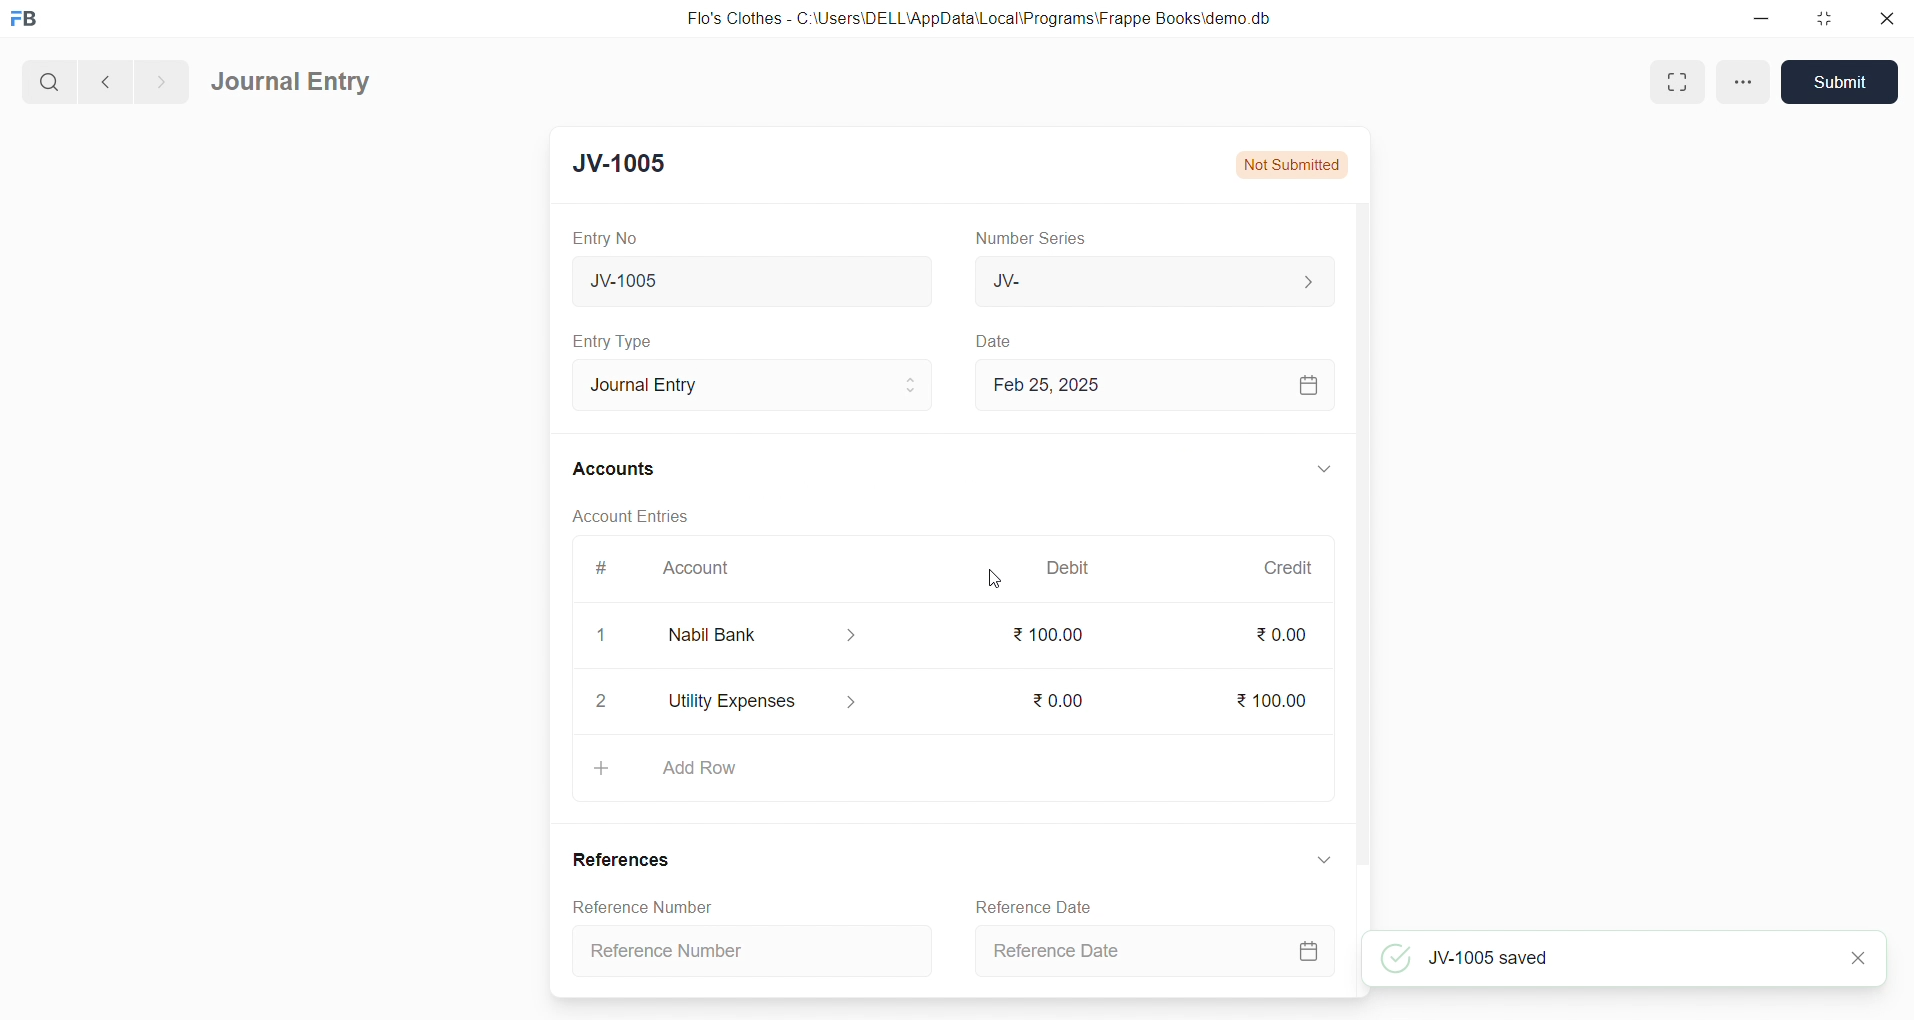 The height and width of the screenshot is (1020, 1914). I want to click on expand/collapse, so click(1317, 863).